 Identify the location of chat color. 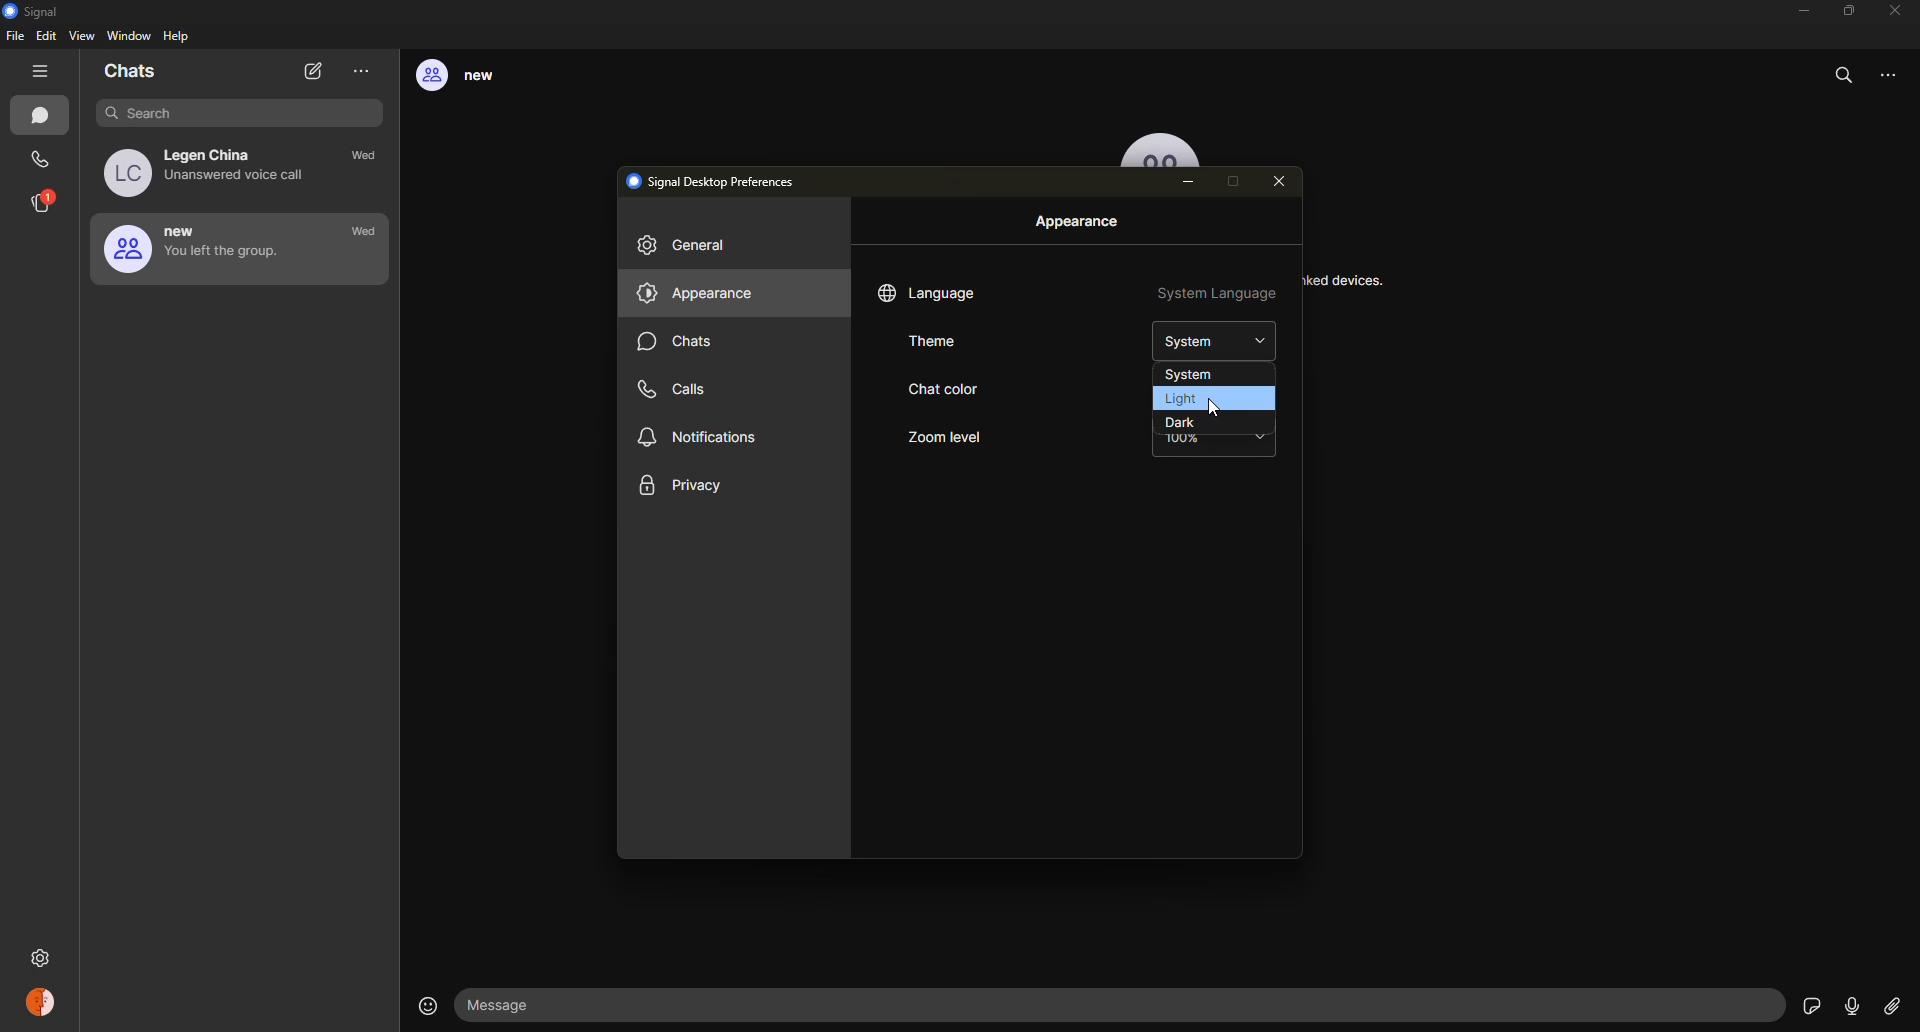
(939, 391).